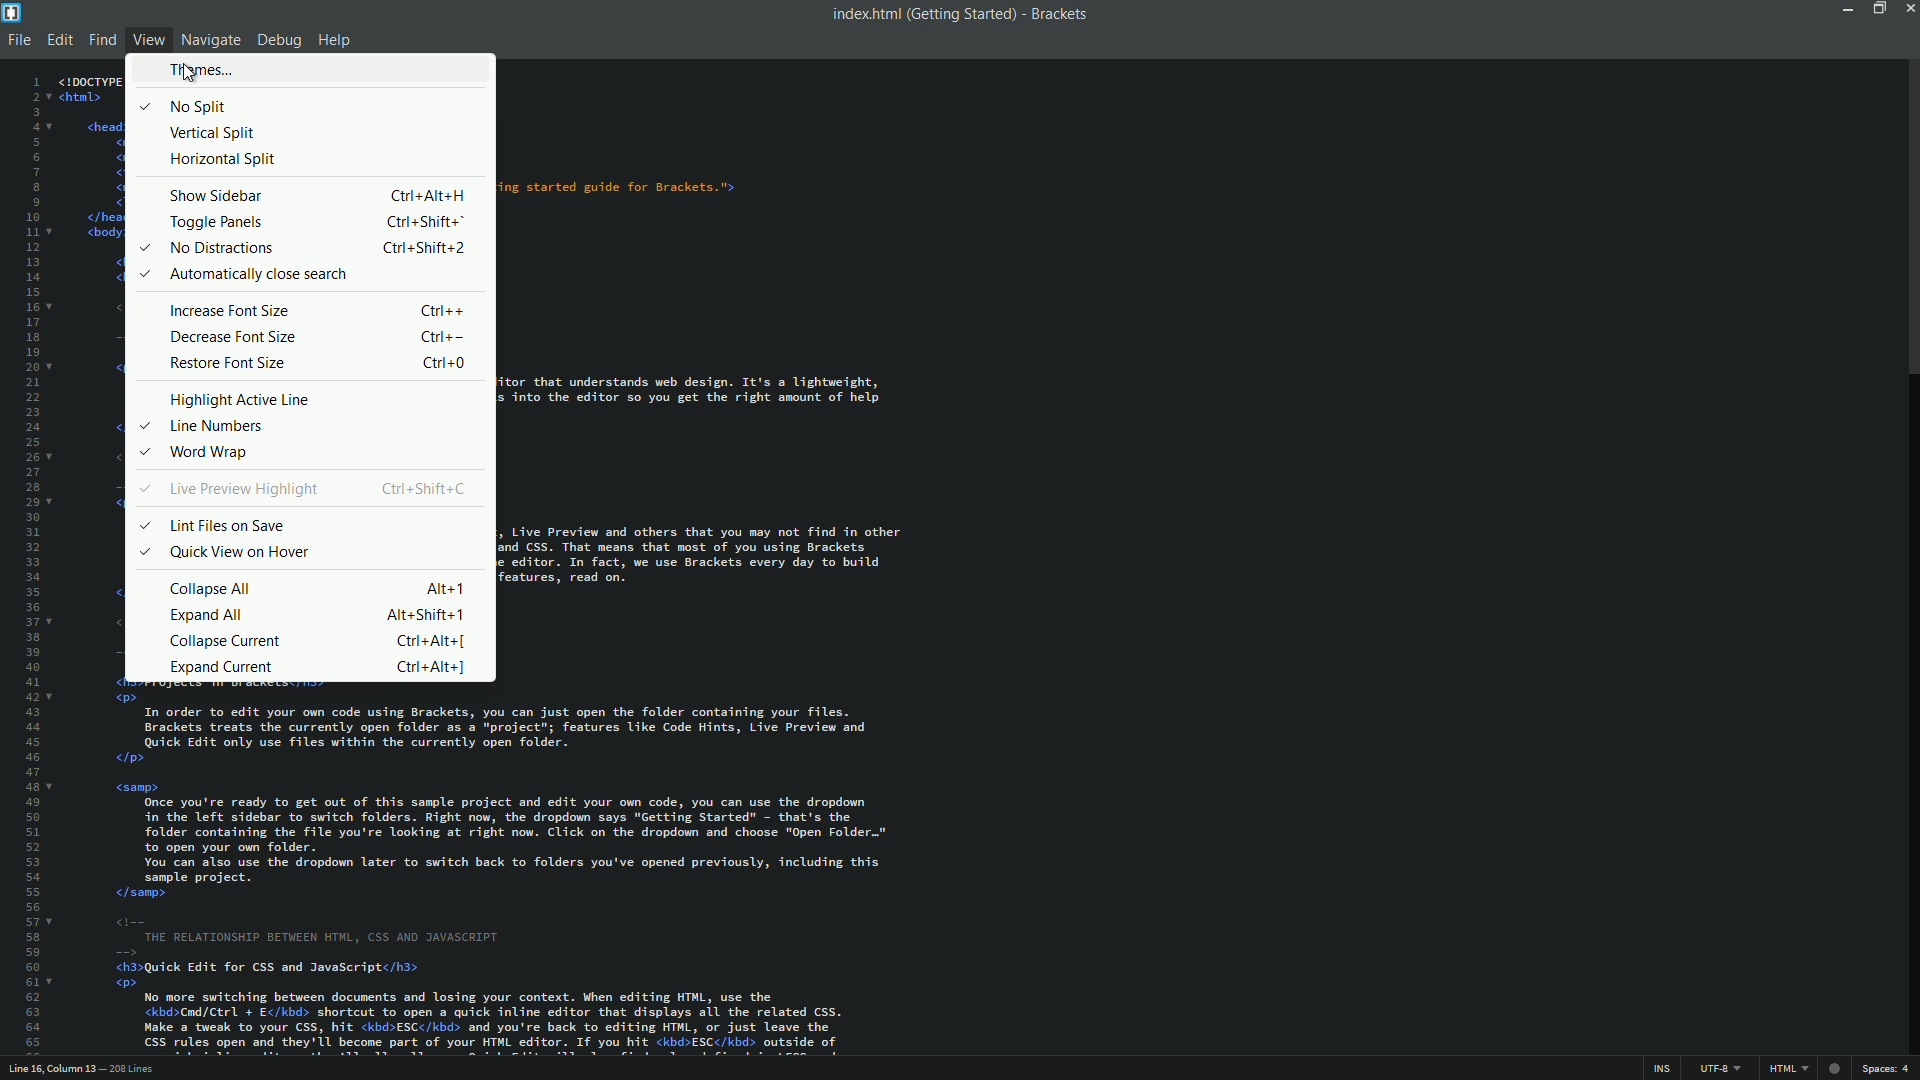  I want to click on automatically close search, so click(256, 275).